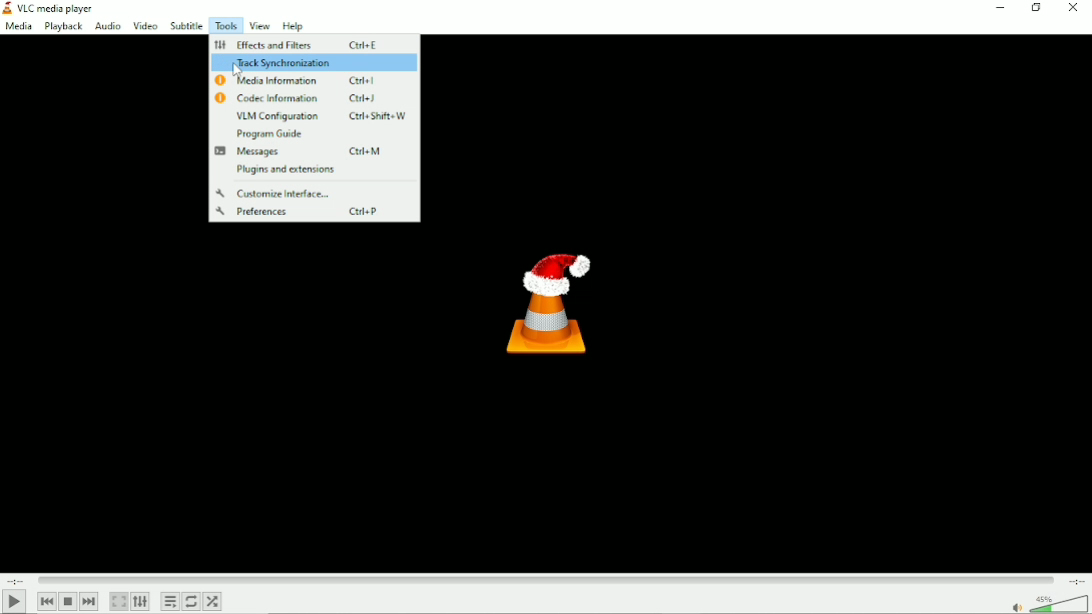 The width and height of the screenshot is (1092, 614). I want to click on Program guide, so click(271, 134).